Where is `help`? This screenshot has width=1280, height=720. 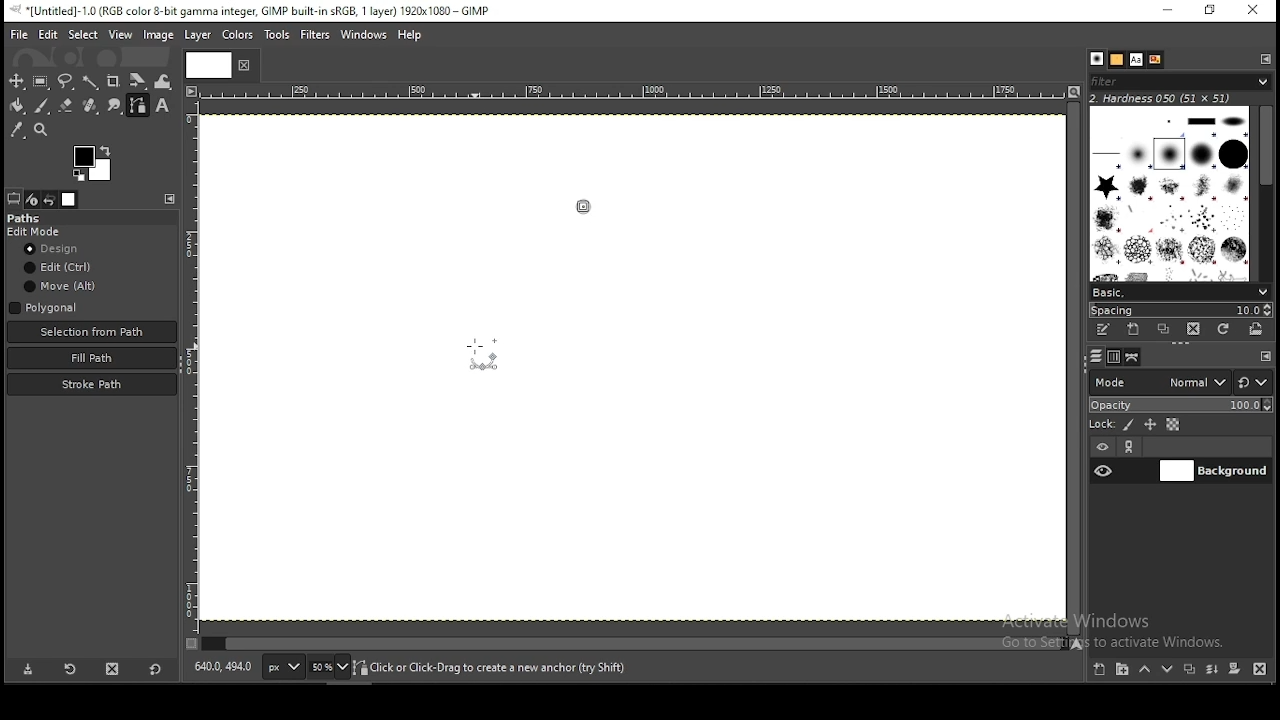 help is located at coordinates (412, 33).